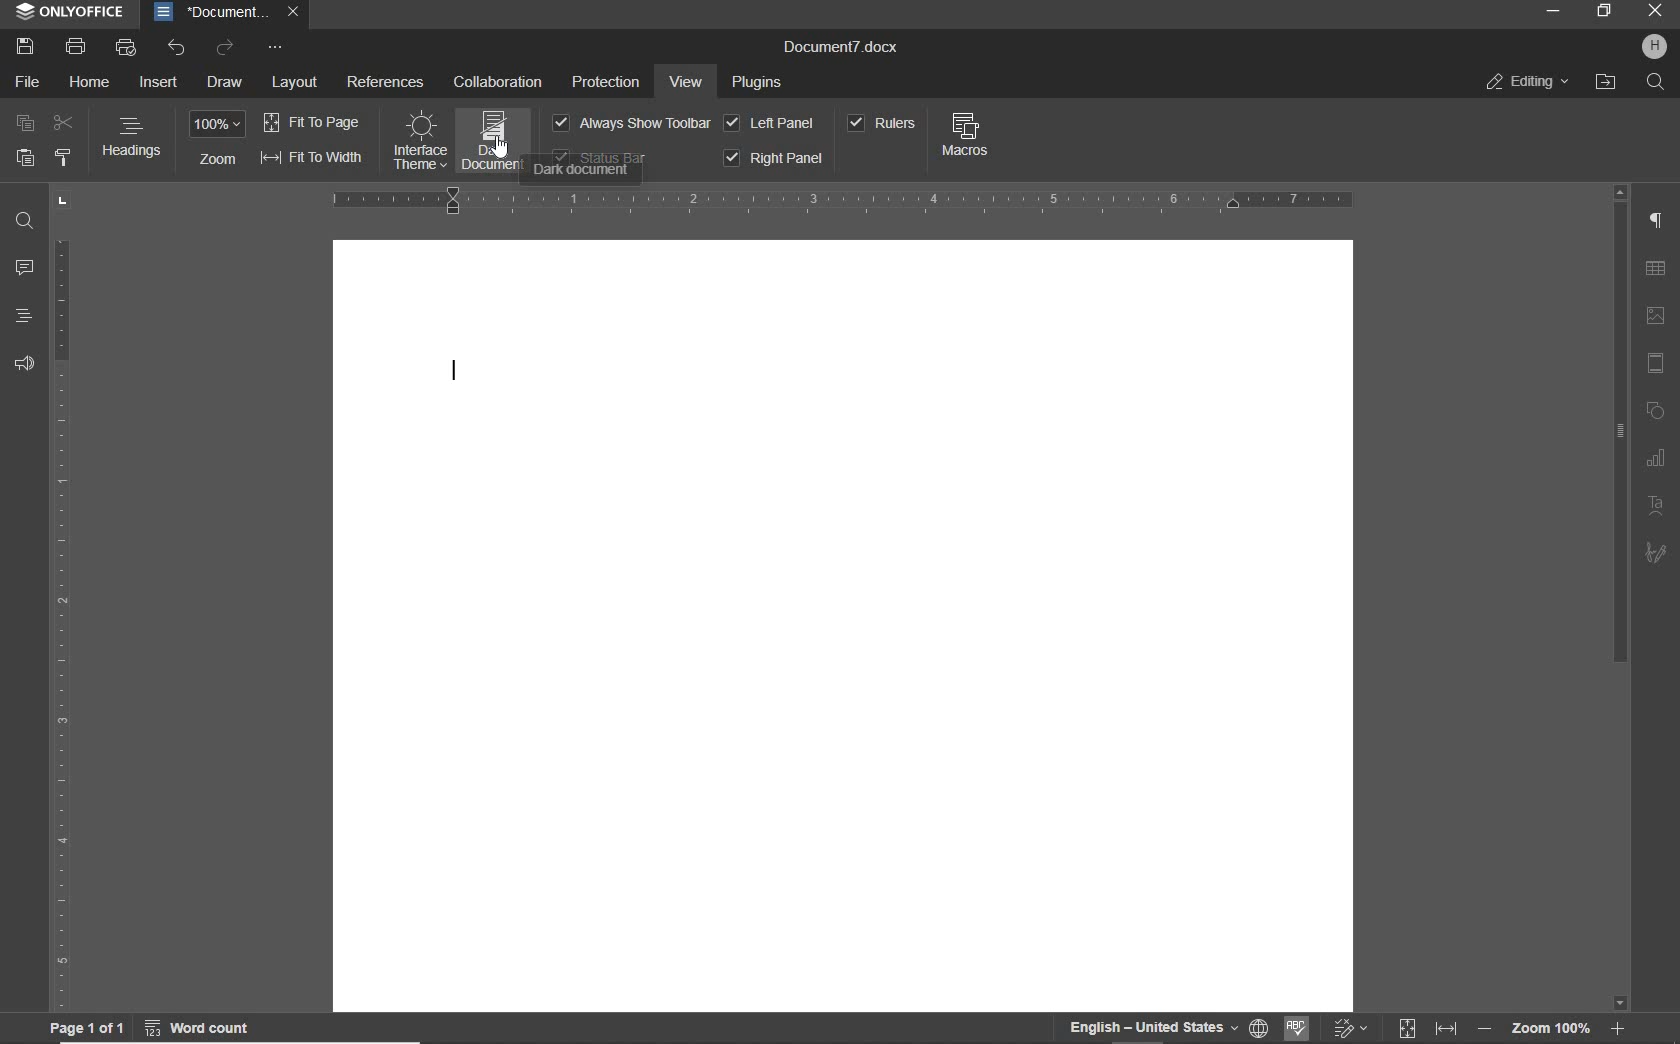 Image resolution: width=1680 pixels, height=1044 pixels. Describe the element at coordinates (1410, 1028) in the screenshot. I see `FIT TO PAGE` at that location.